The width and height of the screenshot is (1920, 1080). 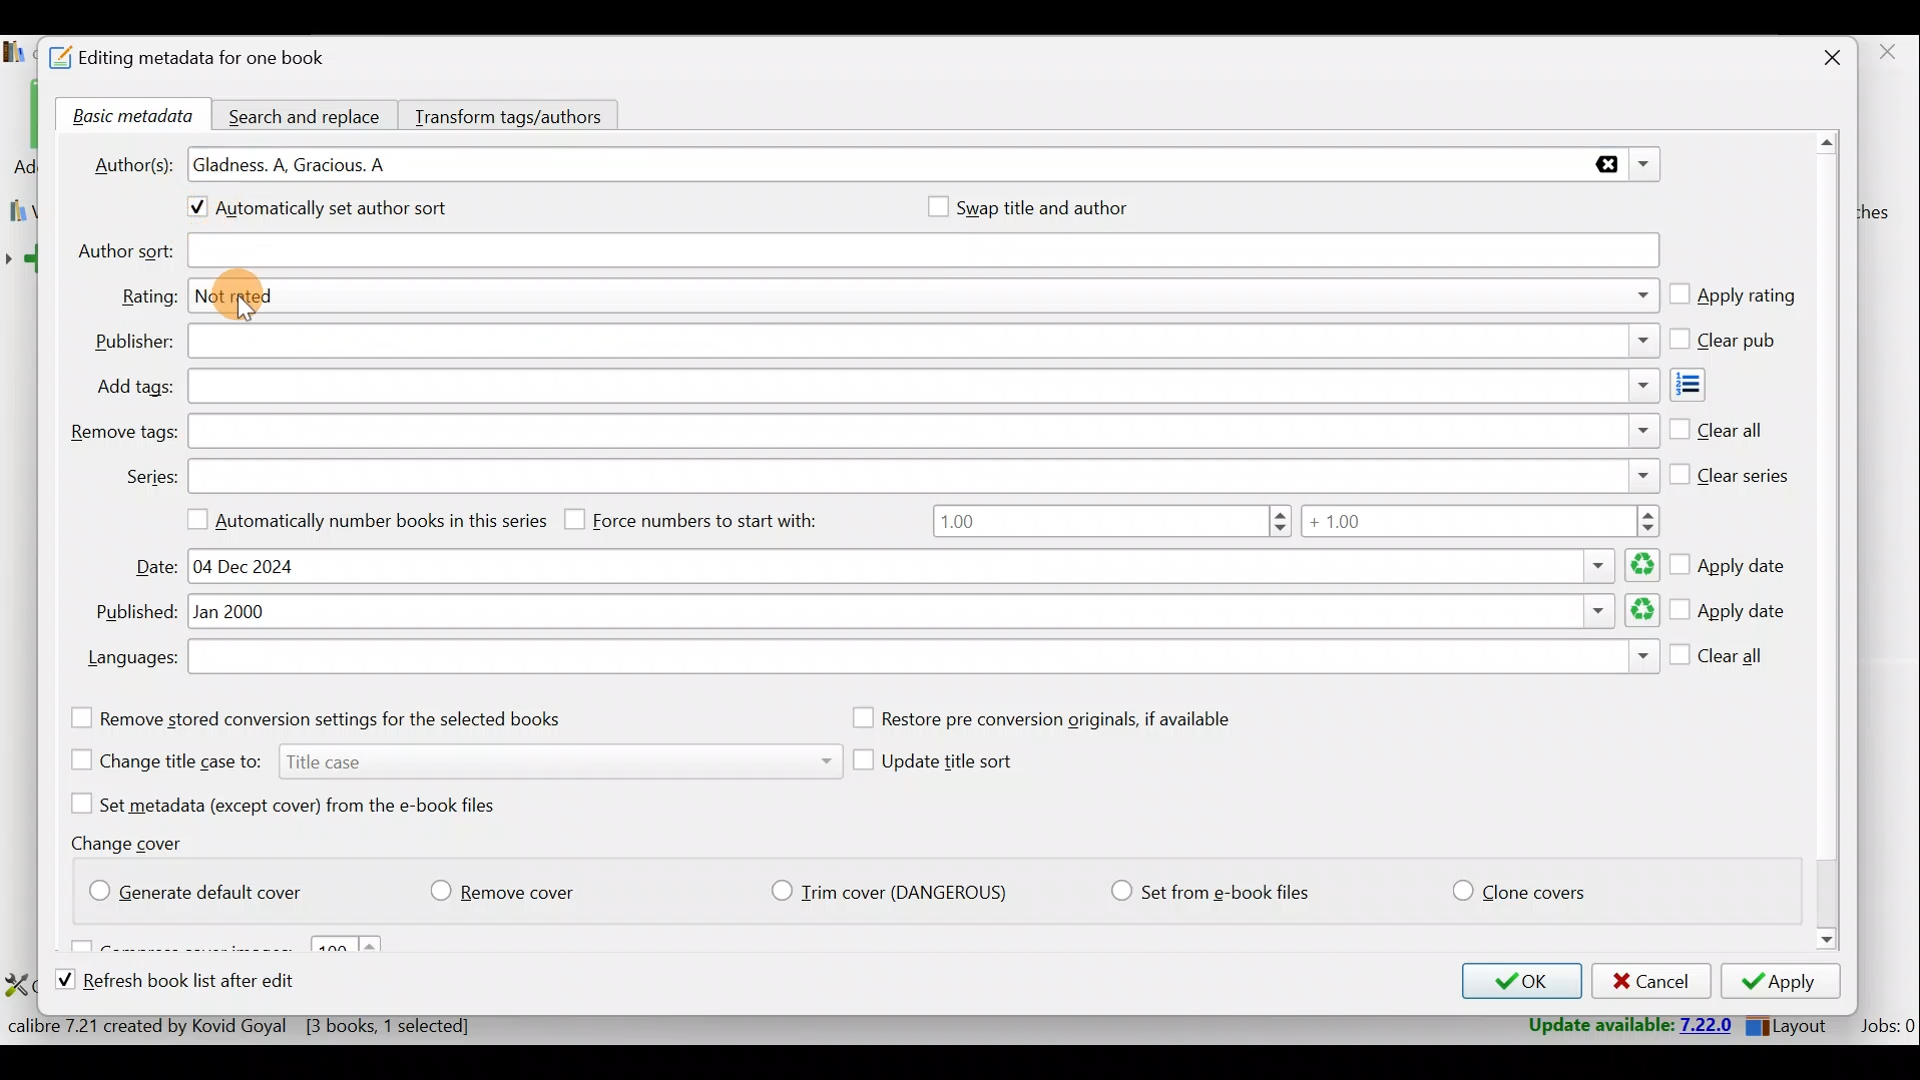 I want to click on Automatically number books in this series, so click(x=359, y=518).